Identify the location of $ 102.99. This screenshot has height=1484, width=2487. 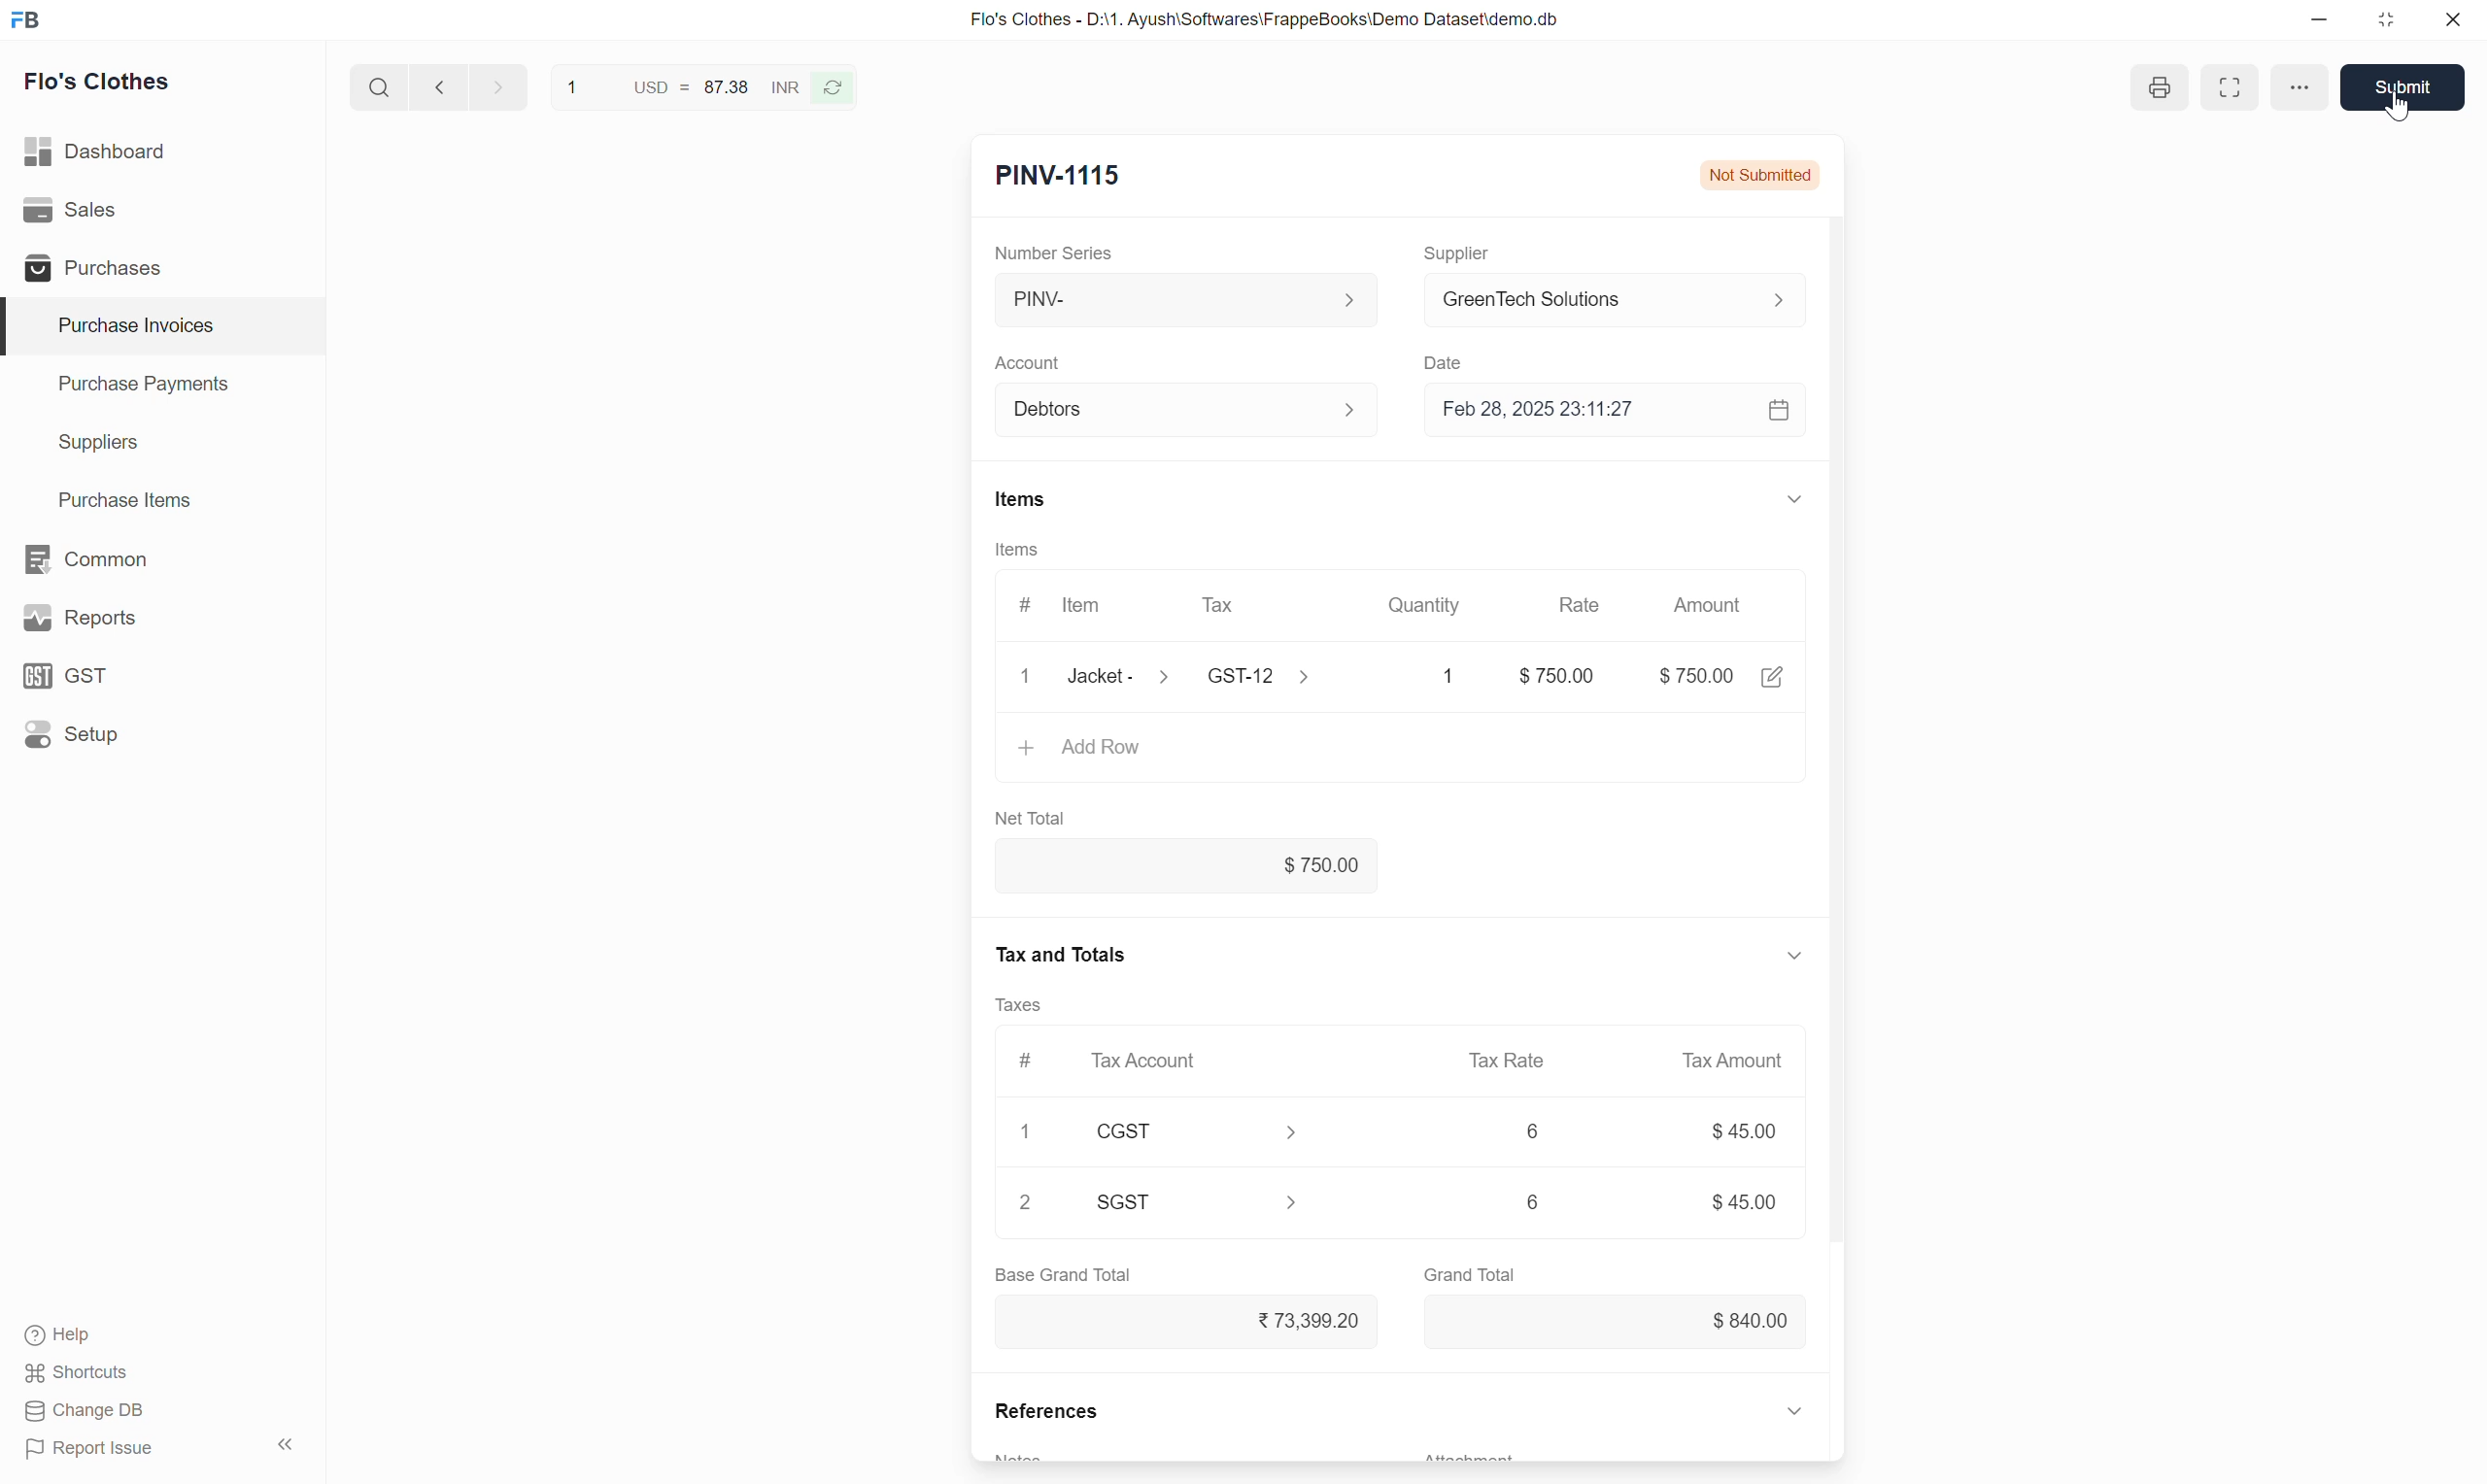
(1696, 676).